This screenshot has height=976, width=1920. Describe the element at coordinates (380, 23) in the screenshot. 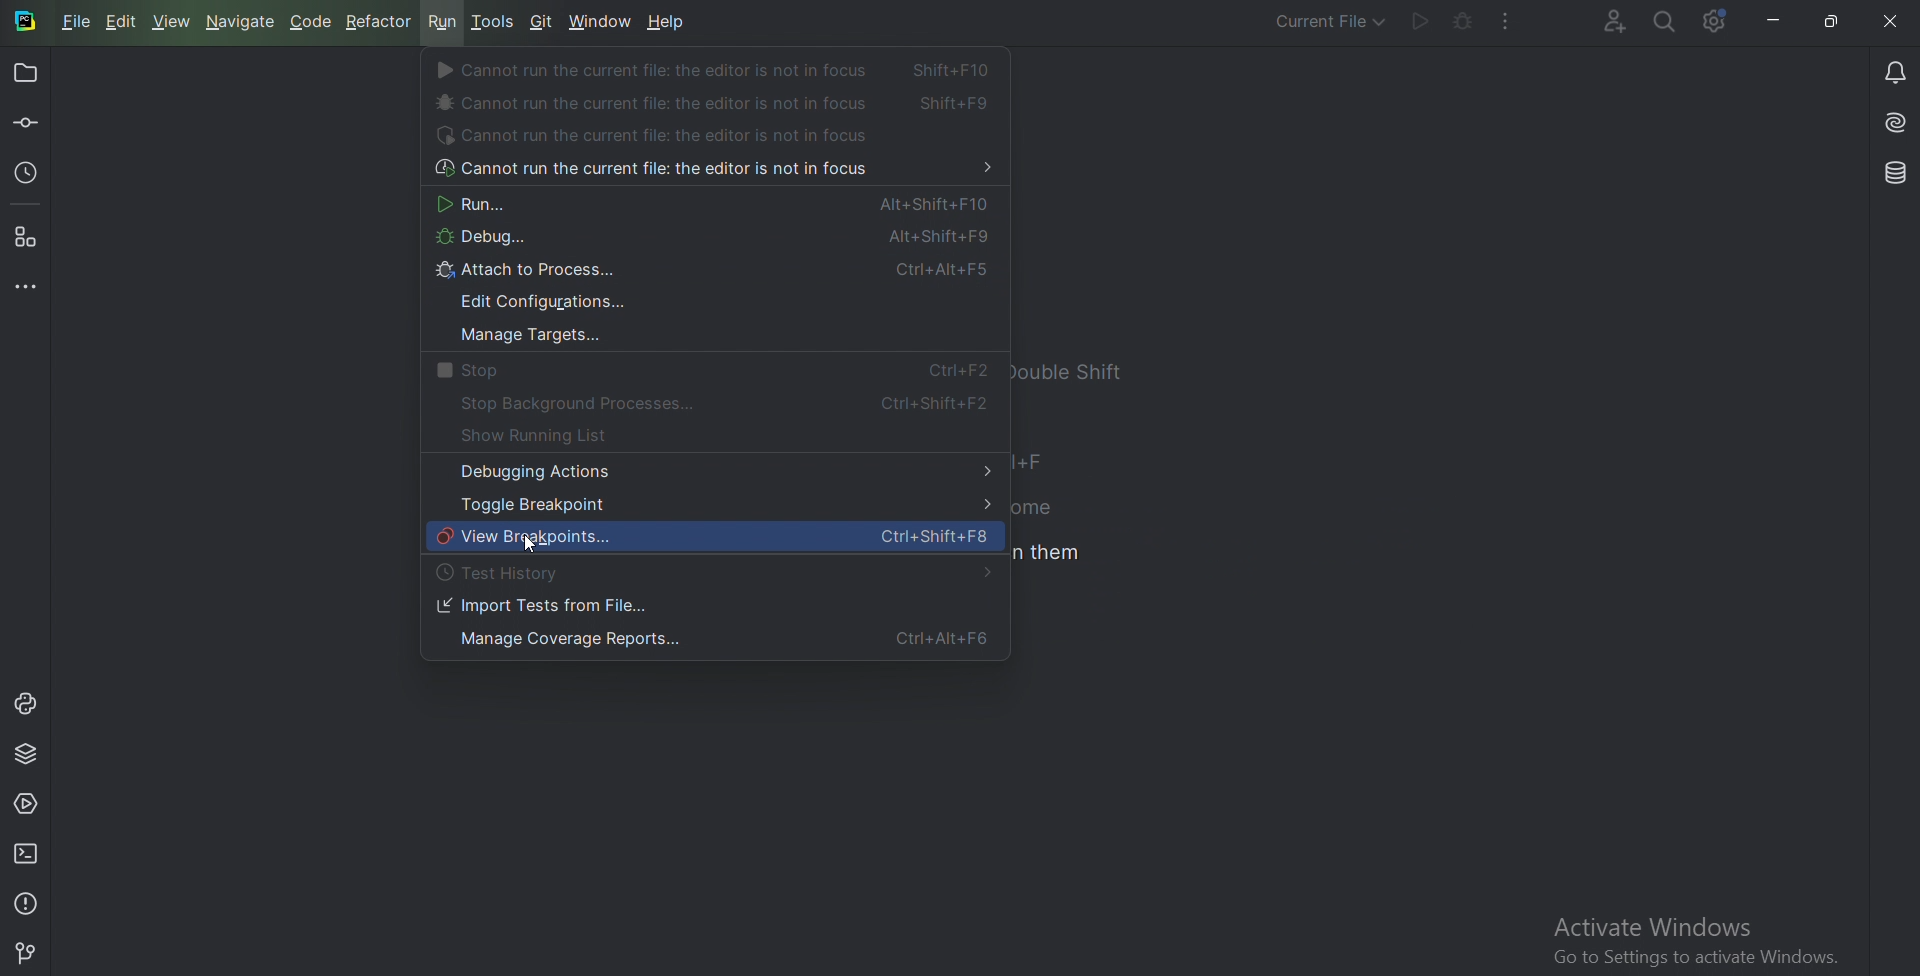

I see `Refactor` at that location.